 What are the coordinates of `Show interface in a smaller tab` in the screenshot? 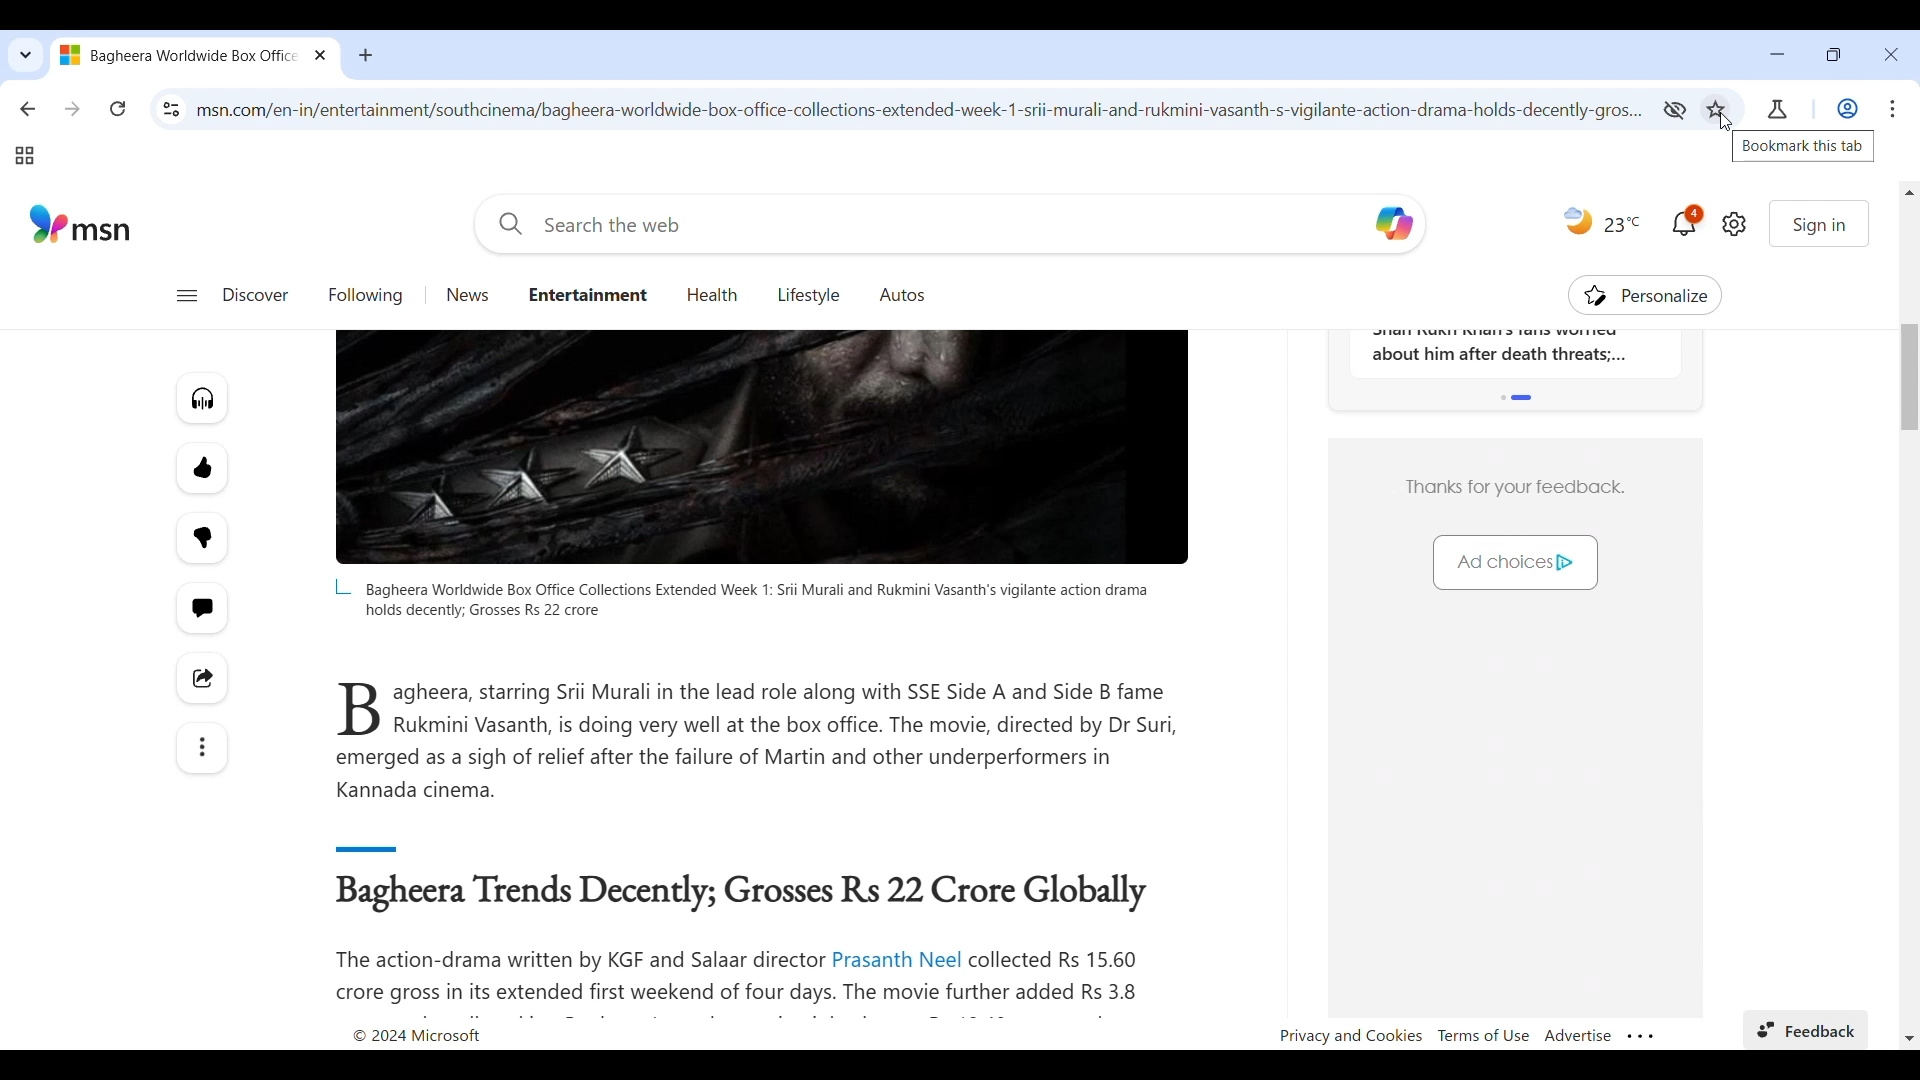 It's located at (1834, 54).